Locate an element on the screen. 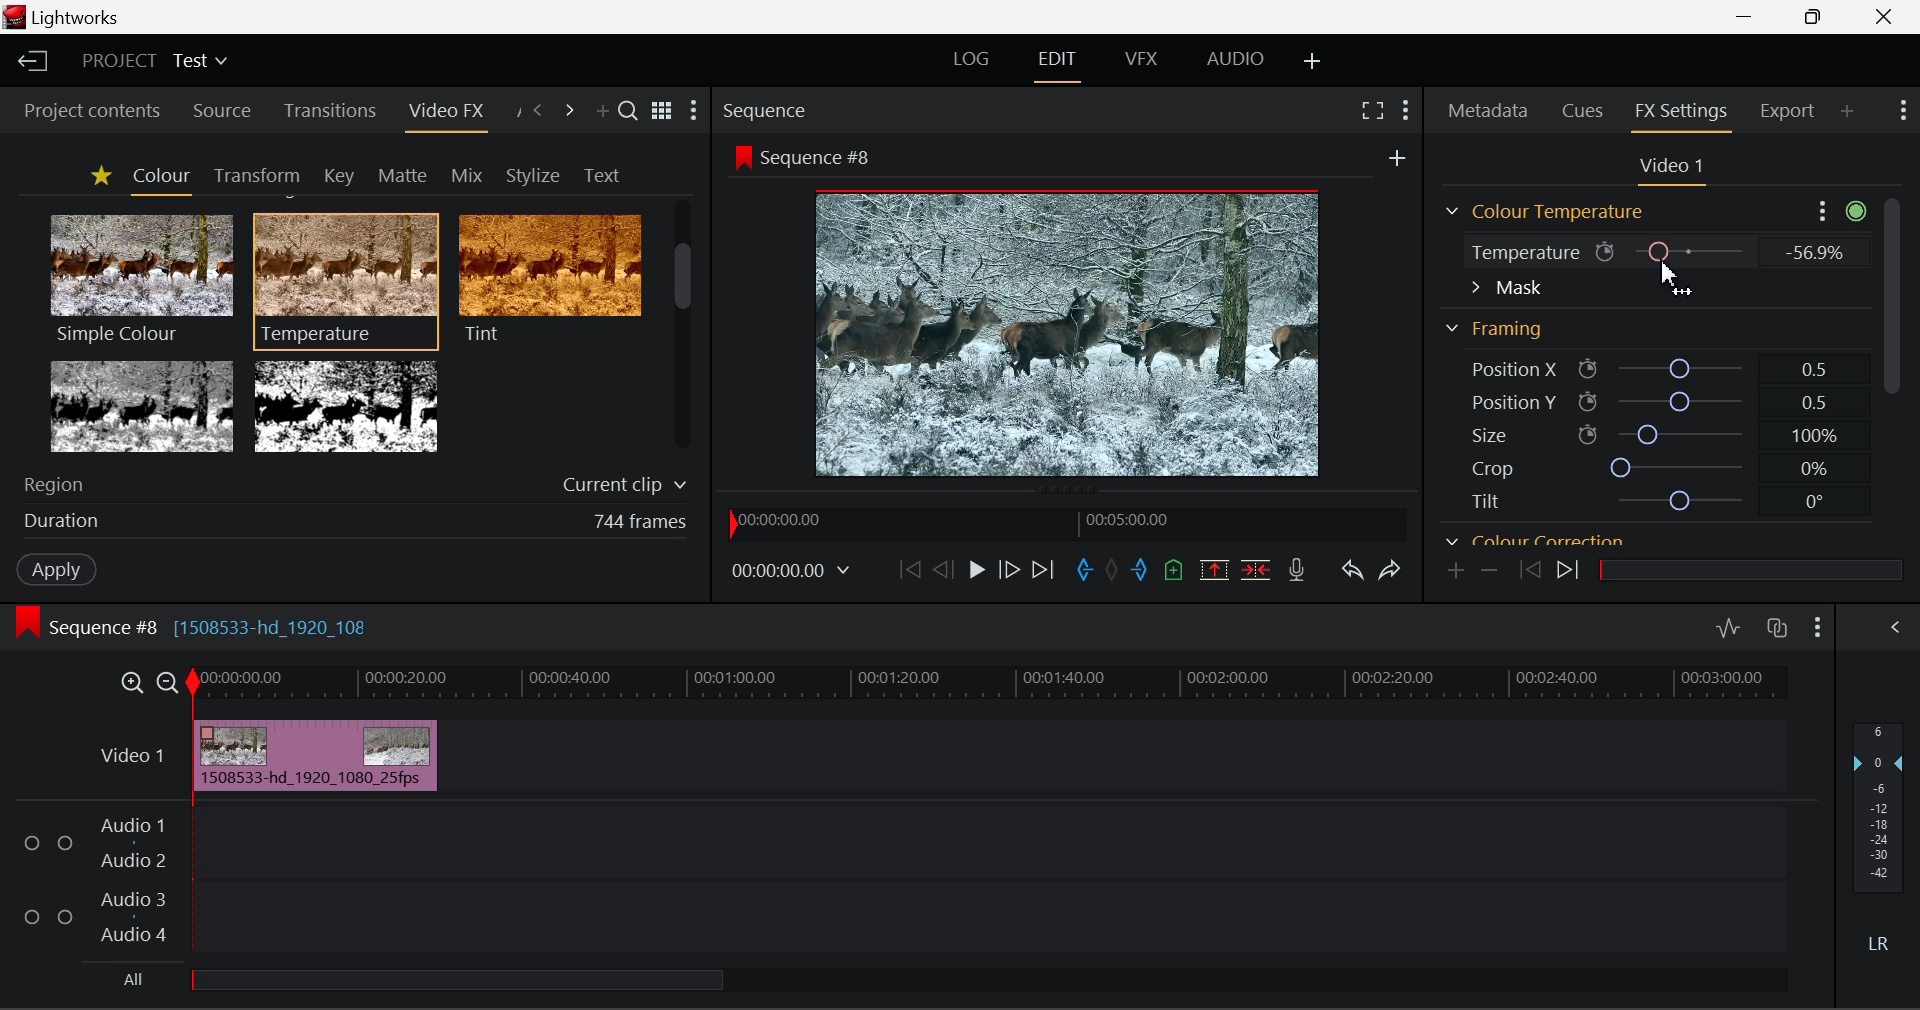  Current clip  is located at coordinates (618, 486).